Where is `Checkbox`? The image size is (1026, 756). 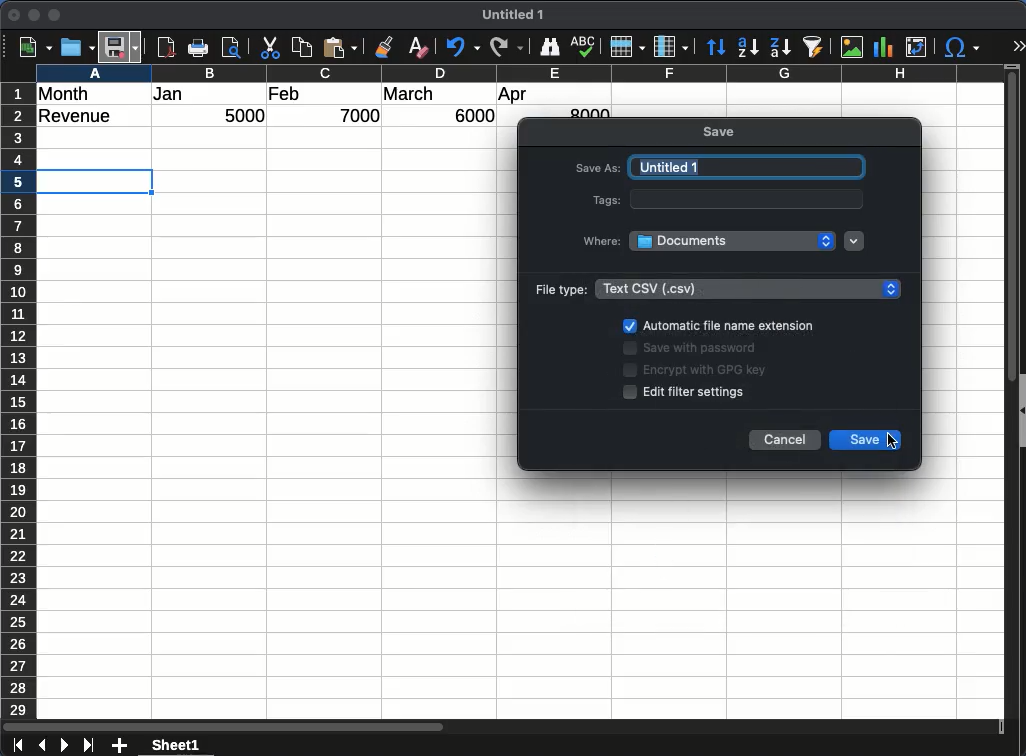 Checkbox is located at coordinates (629, 349).